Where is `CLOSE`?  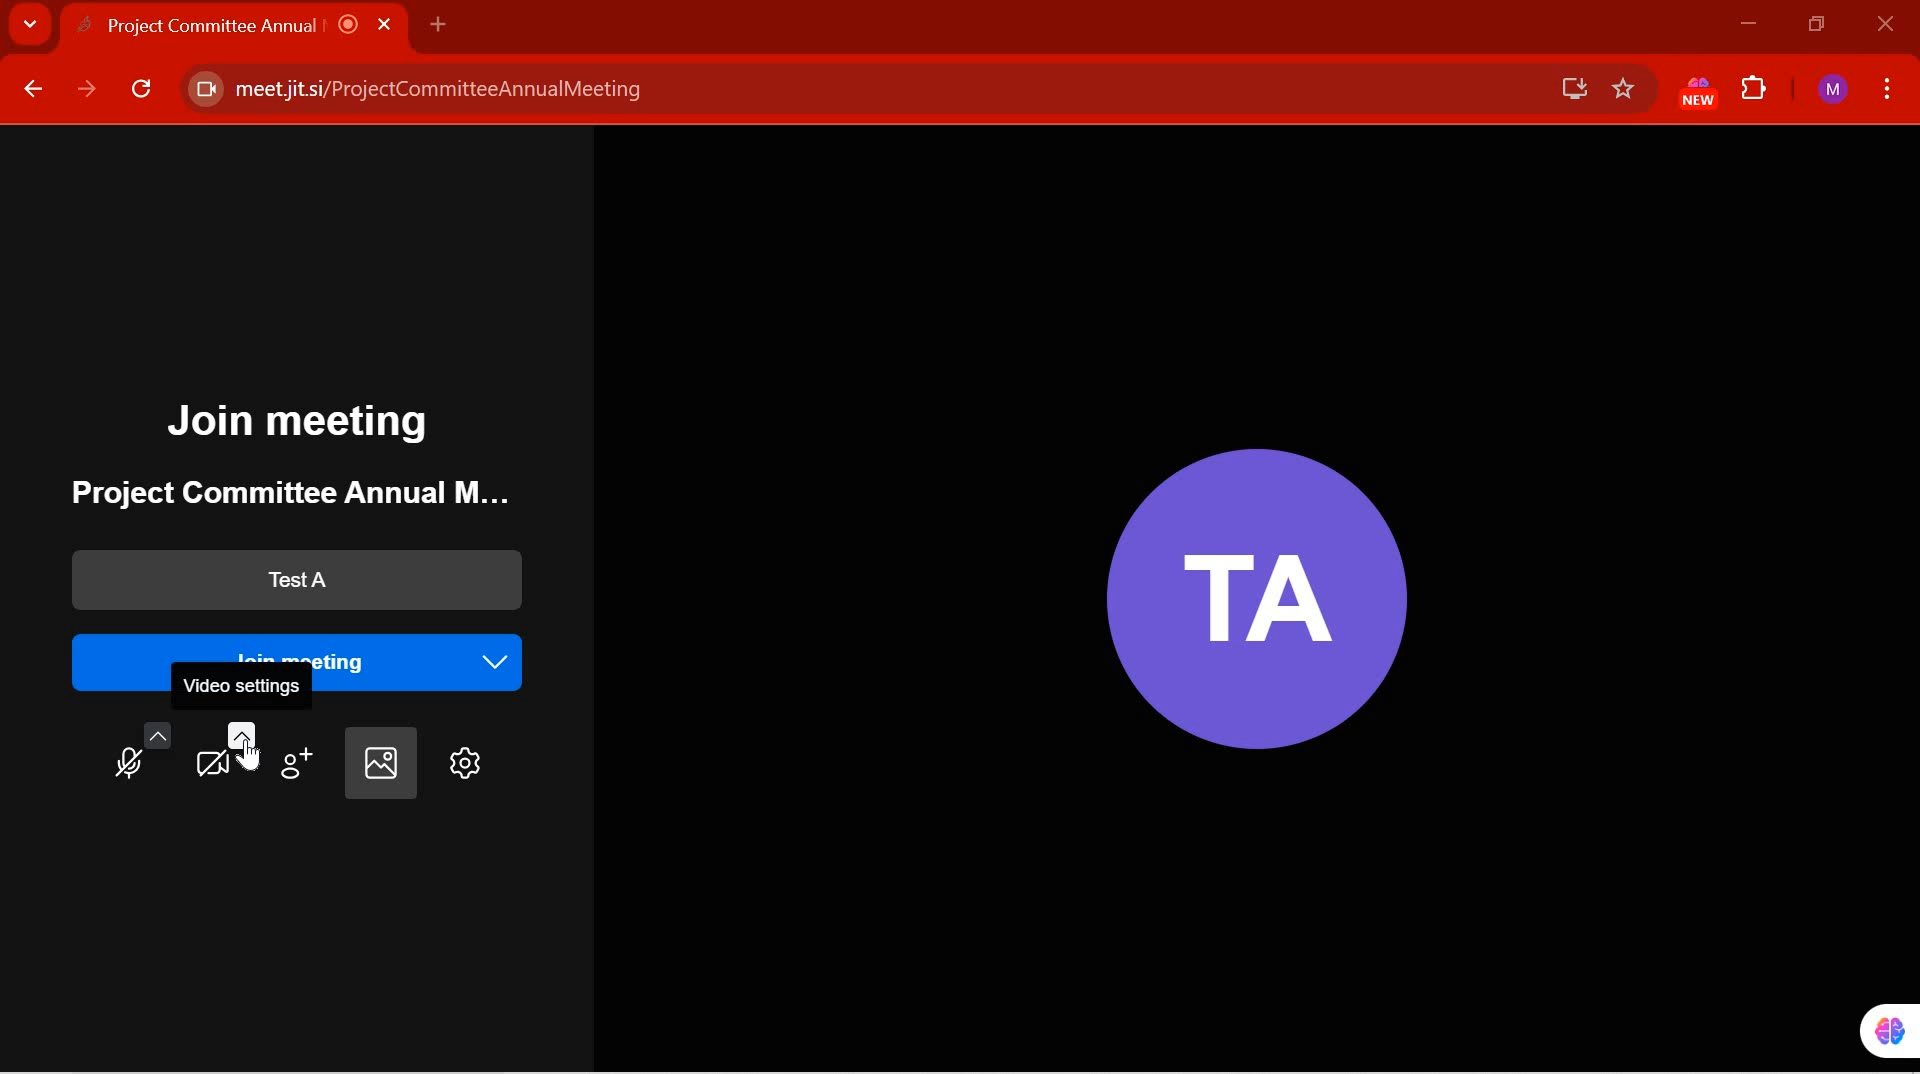
CLOSE is located at coordinates (1882, 25).